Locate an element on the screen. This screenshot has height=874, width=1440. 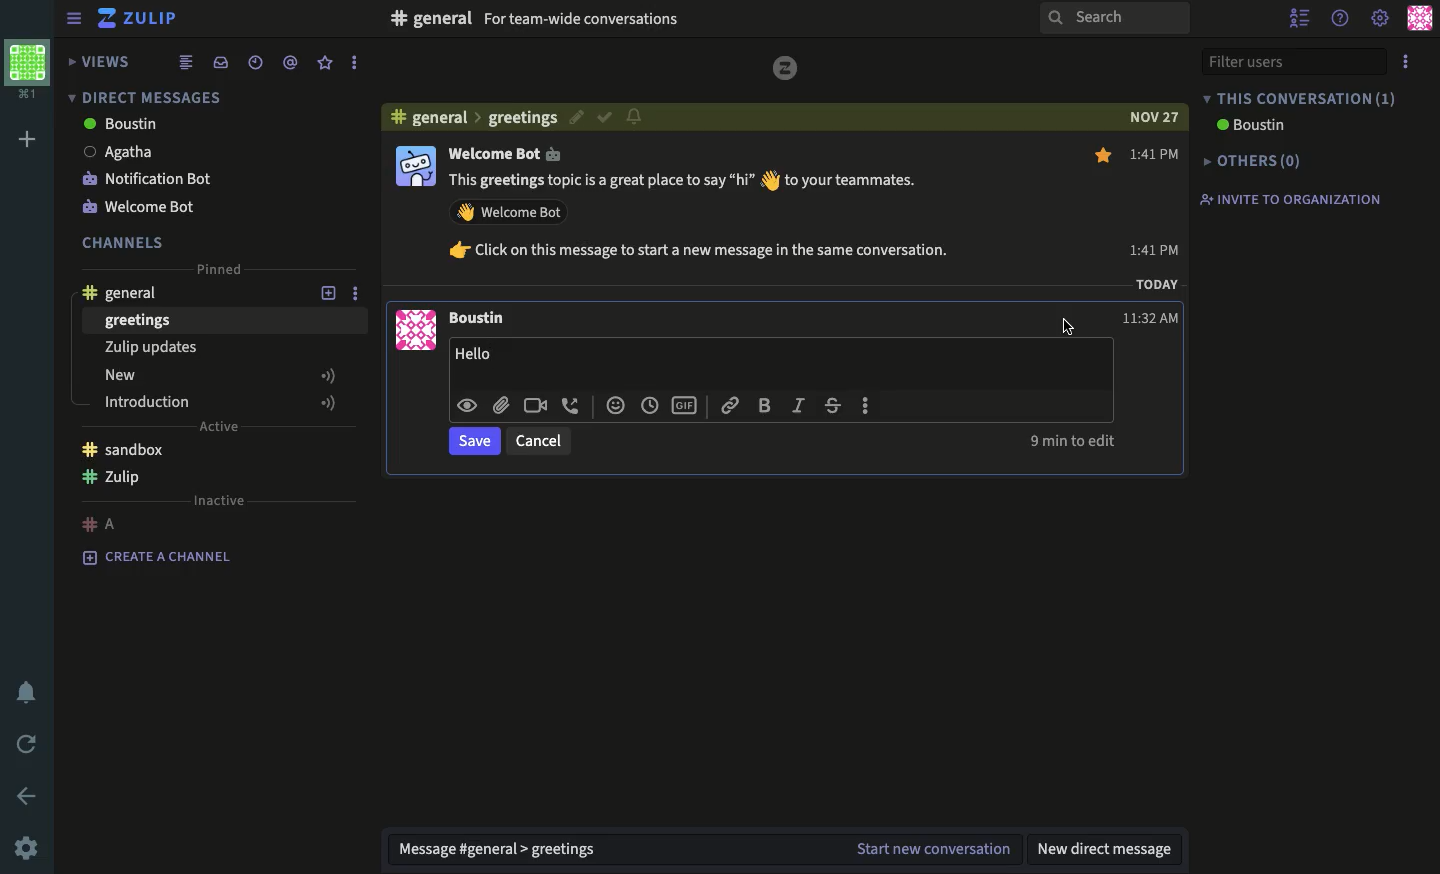
notification is located at coordinates (25, 694).